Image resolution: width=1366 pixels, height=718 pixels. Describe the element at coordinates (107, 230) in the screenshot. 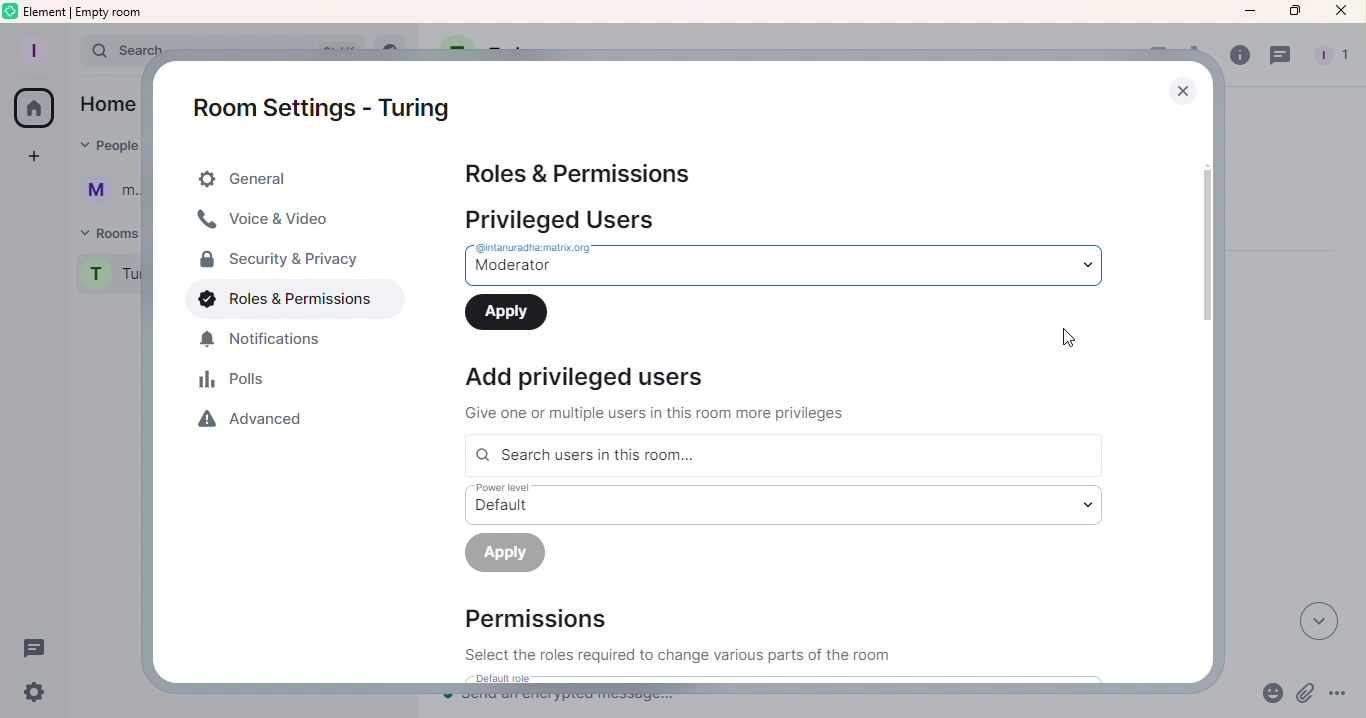

I see `Rooms` at that location.